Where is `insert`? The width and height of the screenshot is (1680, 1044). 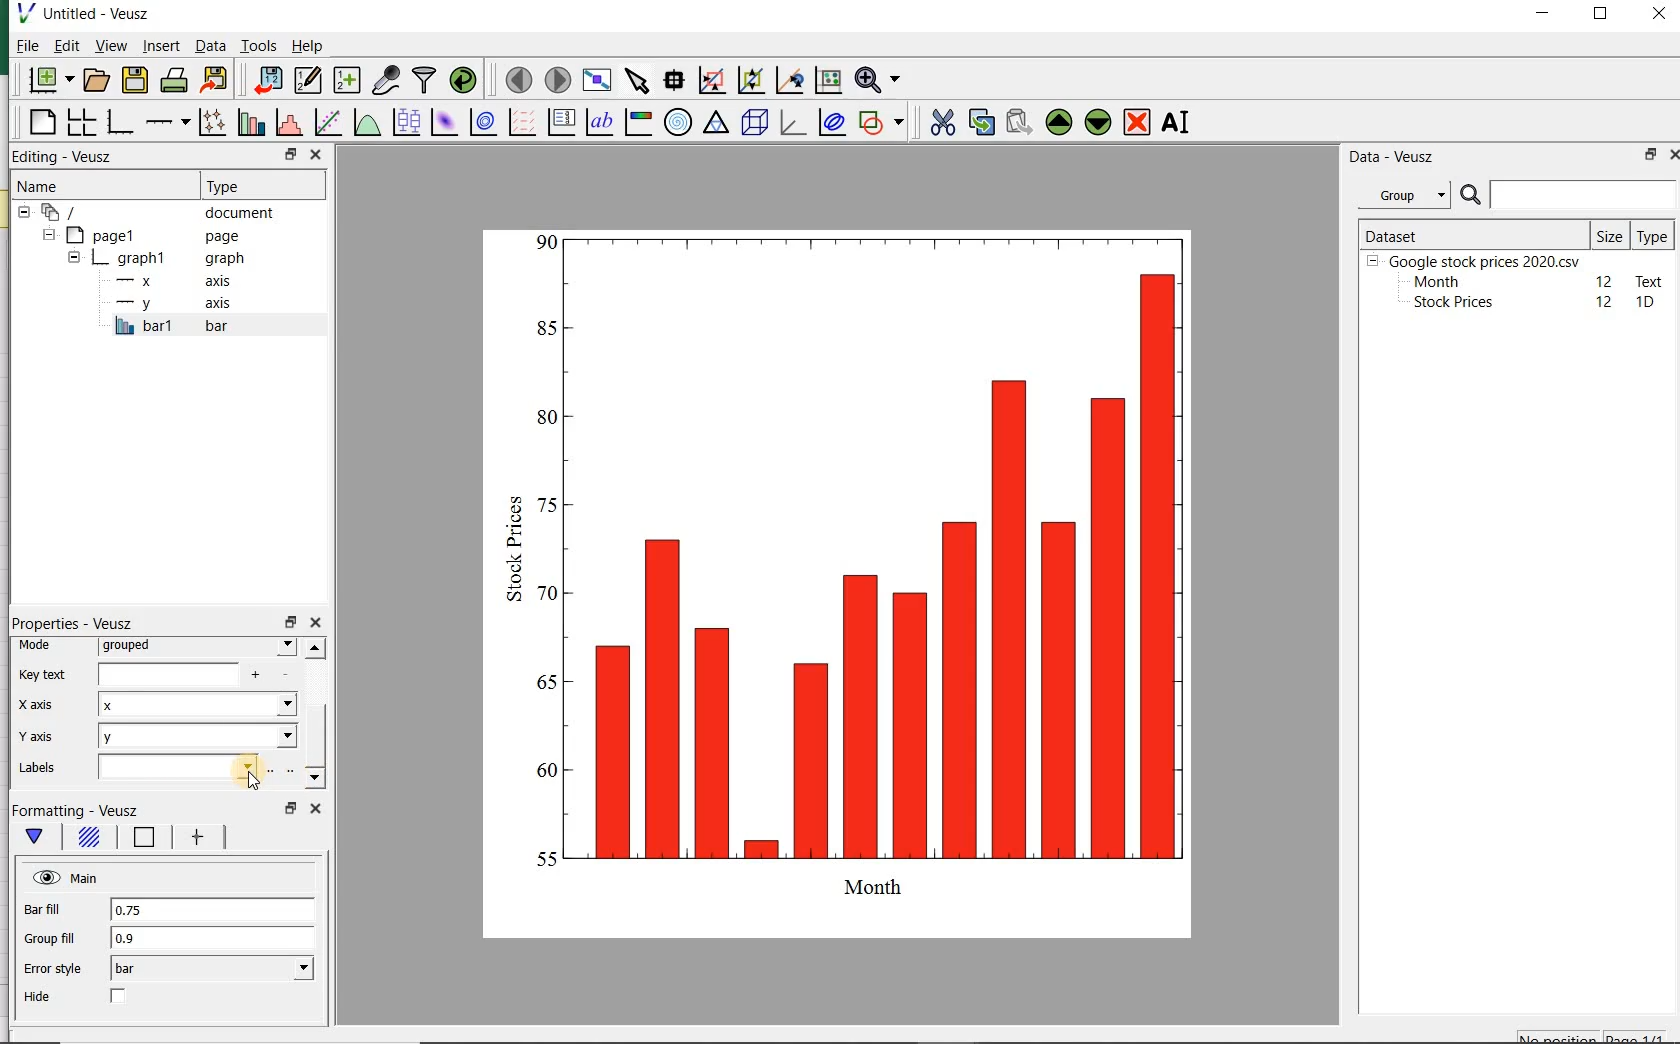
insert is located at coordinates (161, 47).